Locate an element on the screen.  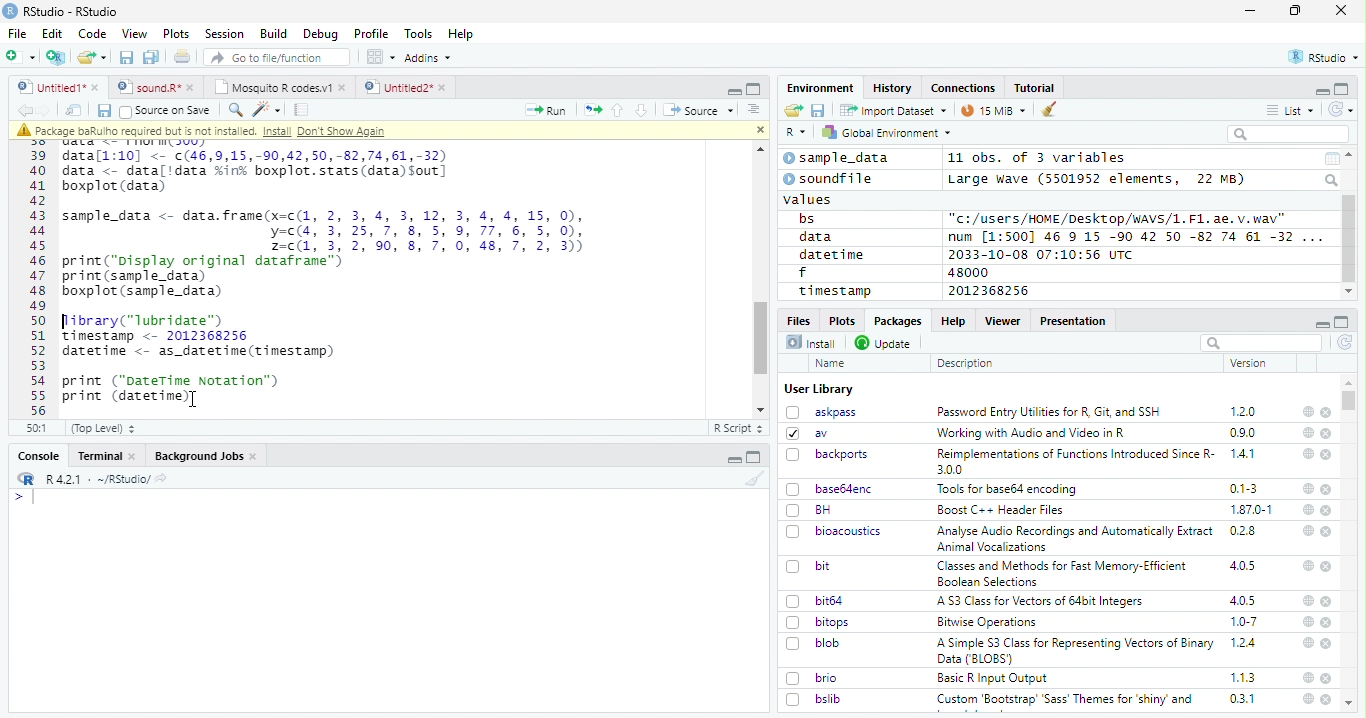
soundfile is located at coordinates (829, 179).